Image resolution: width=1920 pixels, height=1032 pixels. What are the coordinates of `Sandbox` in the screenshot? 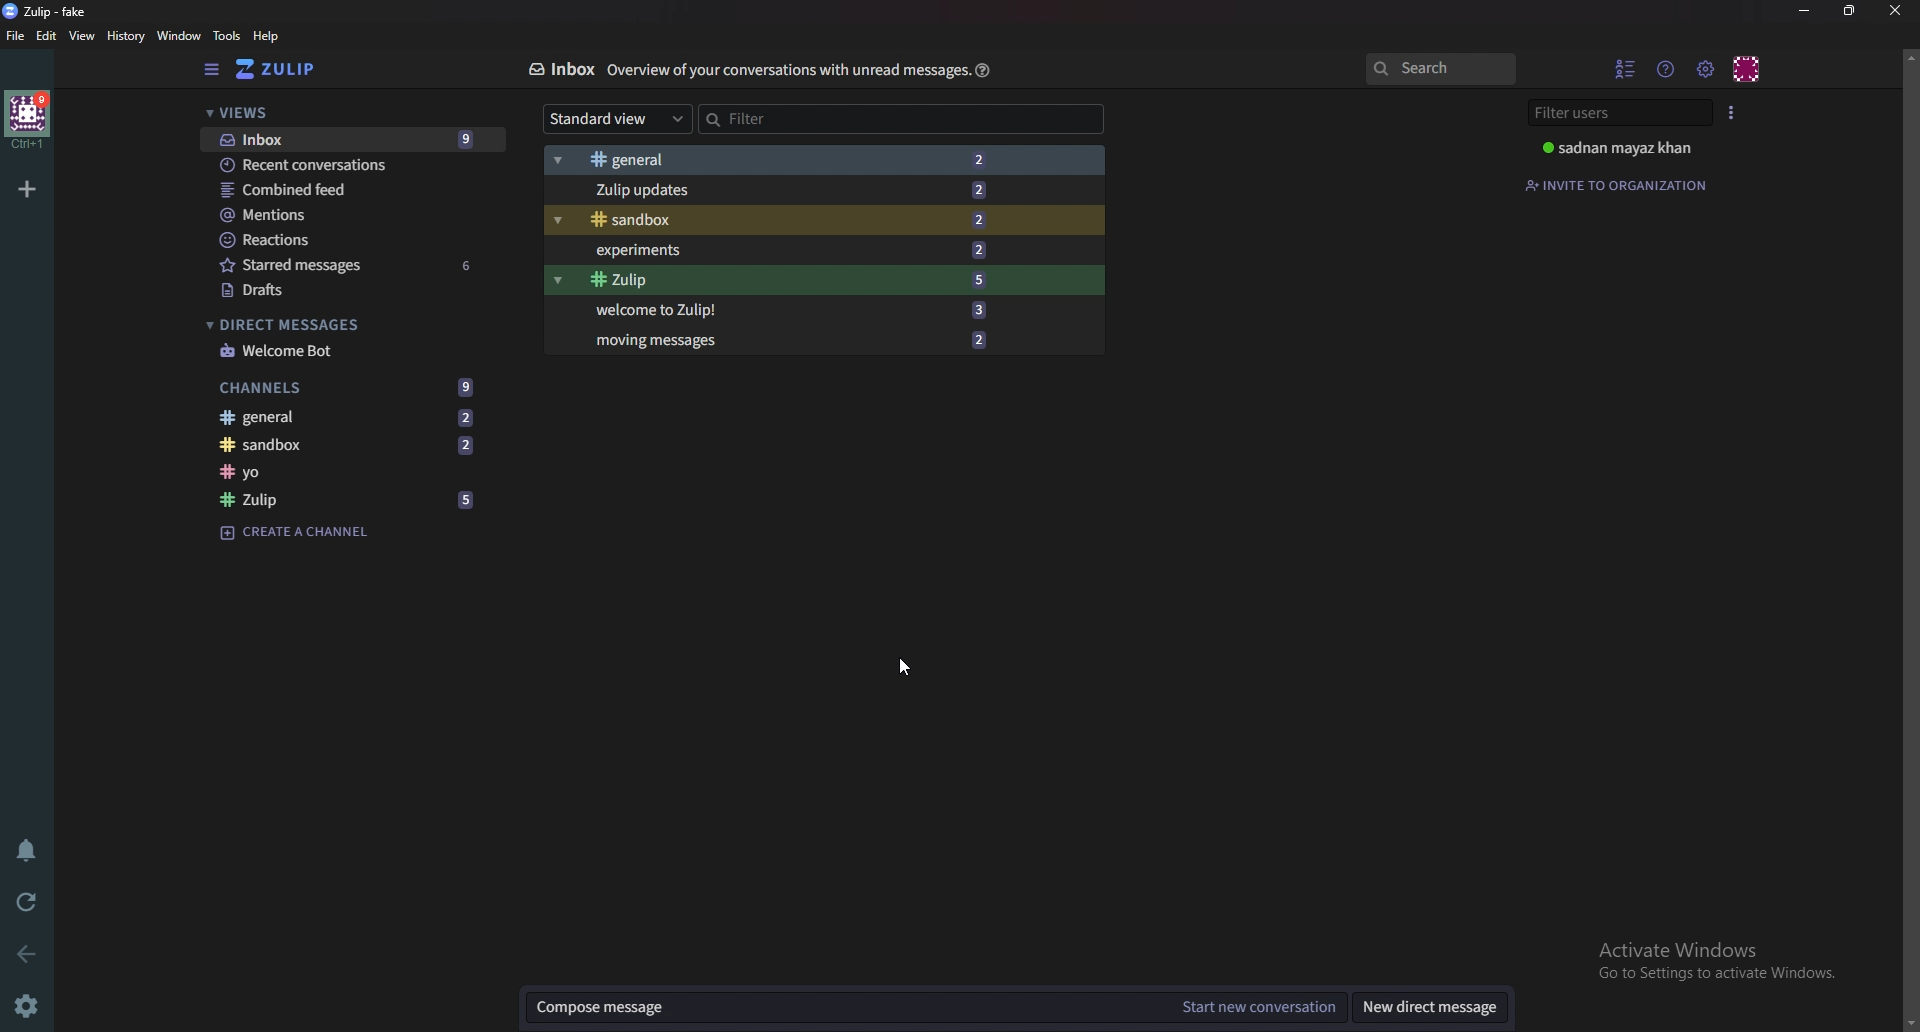 It's located at (779, 222).